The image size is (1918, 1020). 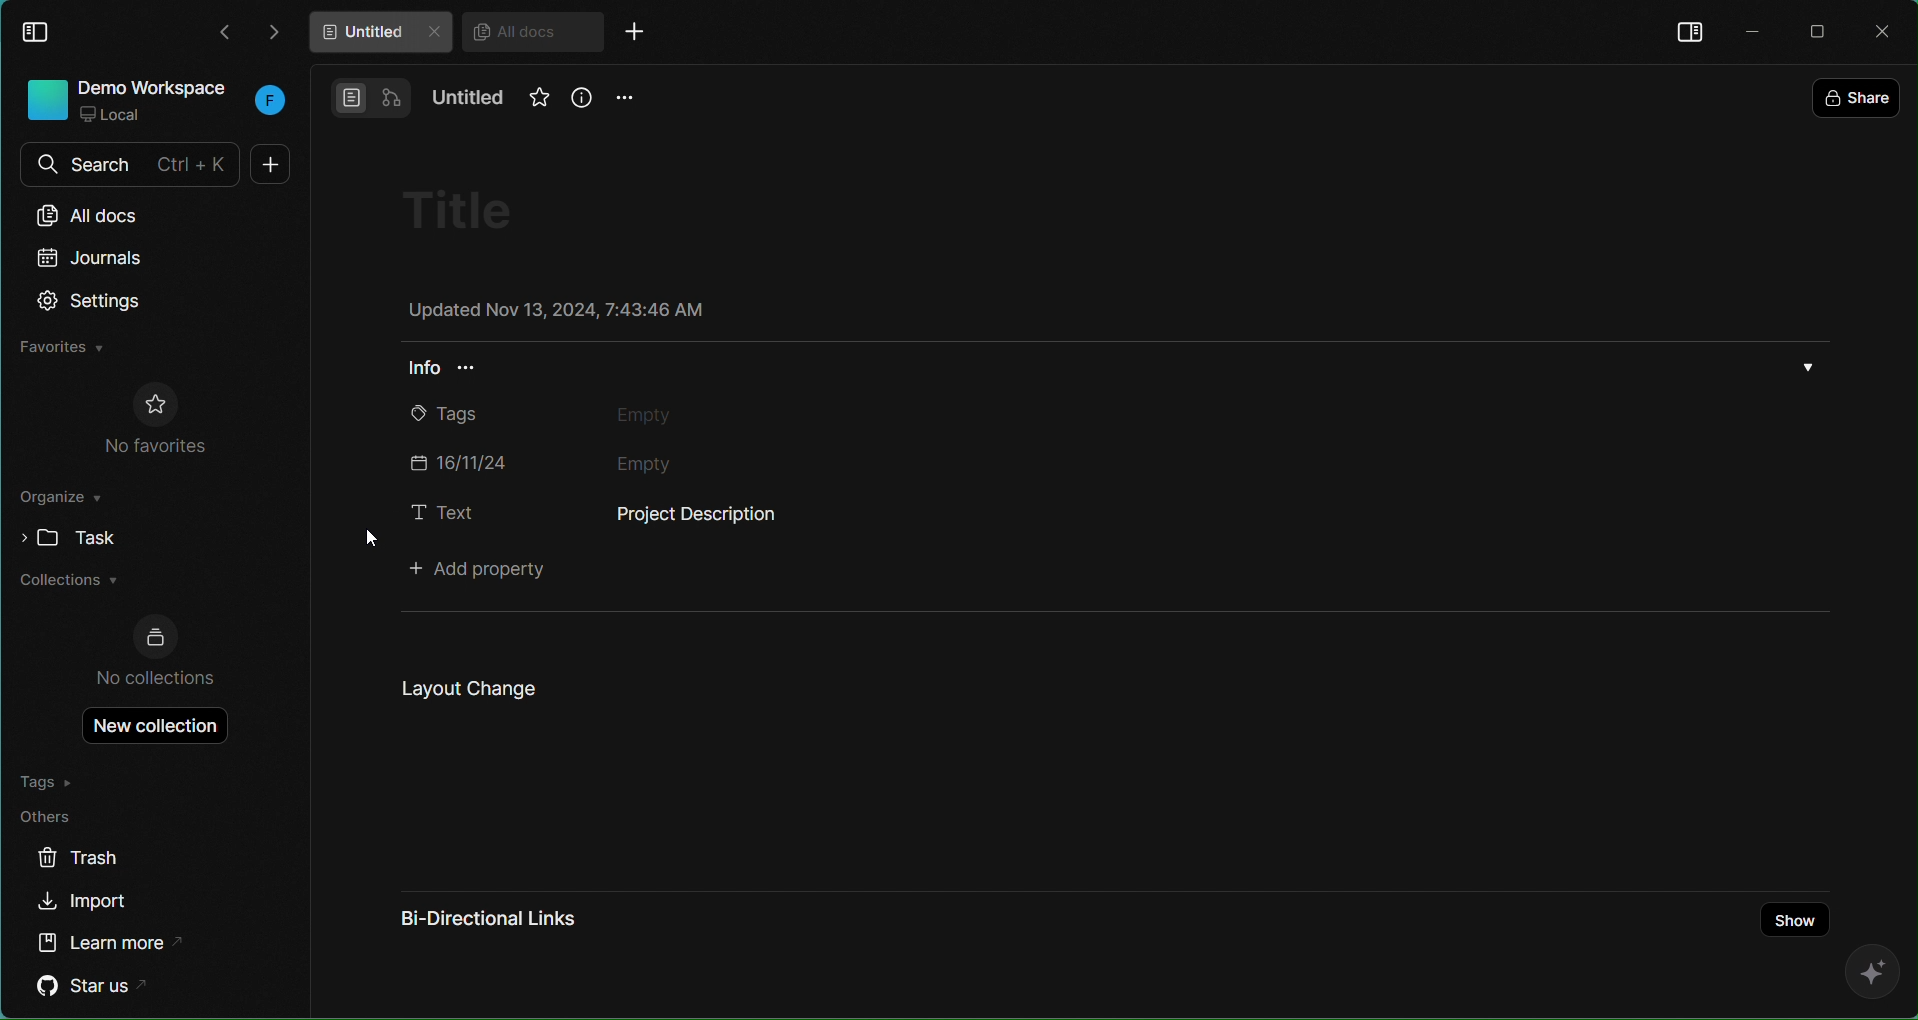 I want to click on favorites, so click(x=62, y=348).